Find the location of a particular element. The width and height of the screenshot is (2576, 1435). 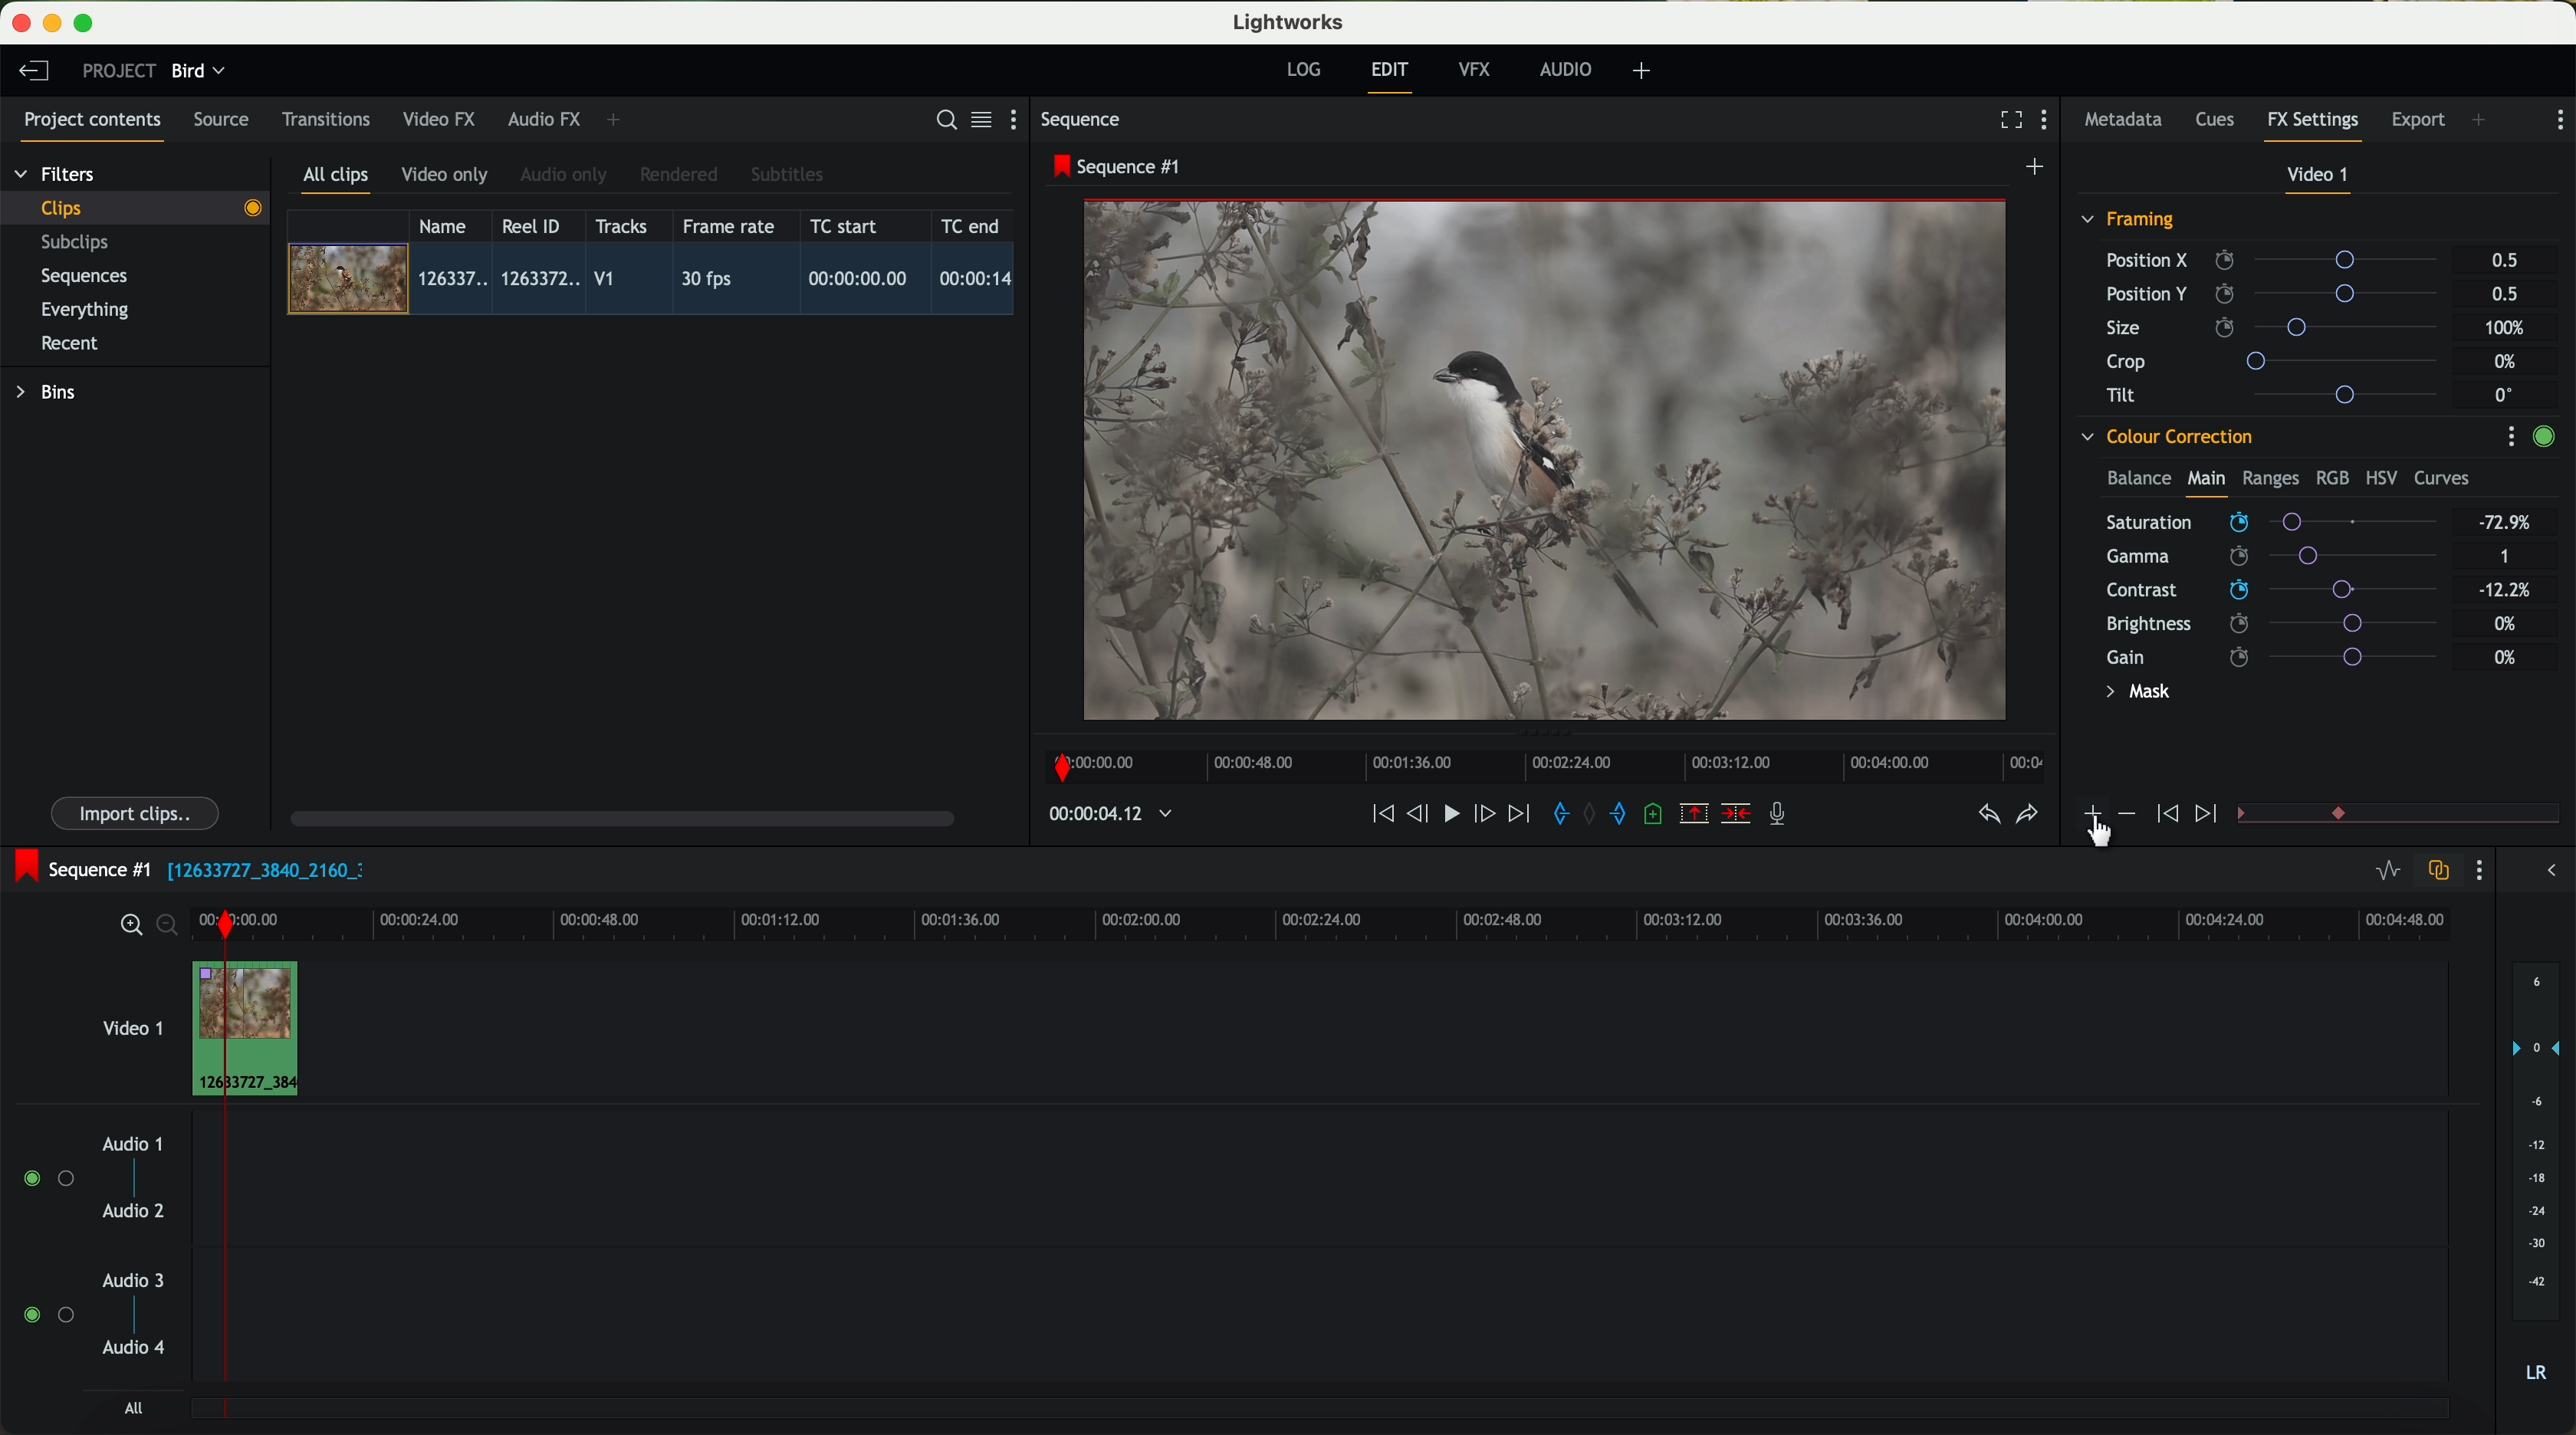

click on add effect is located at coordinates (2099, 824).